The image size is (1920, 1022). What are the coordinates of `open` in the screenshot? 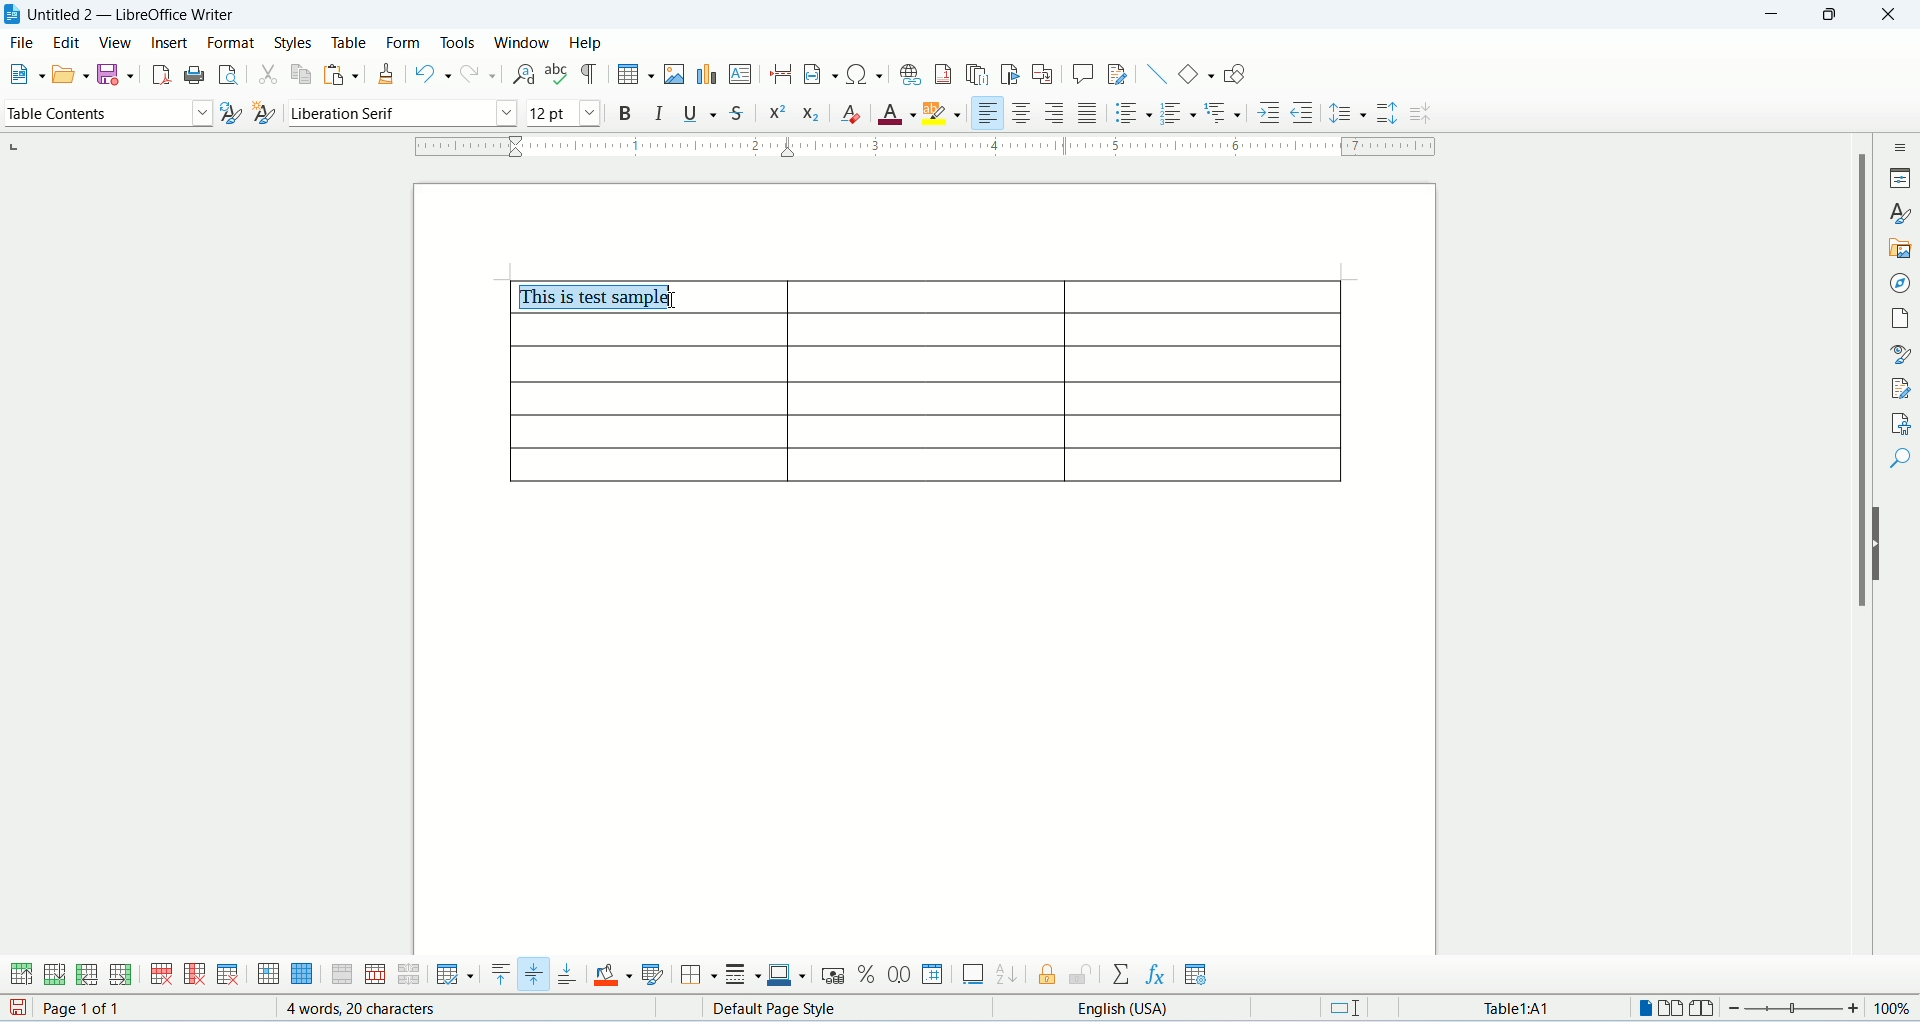 It's located at (71, 75).